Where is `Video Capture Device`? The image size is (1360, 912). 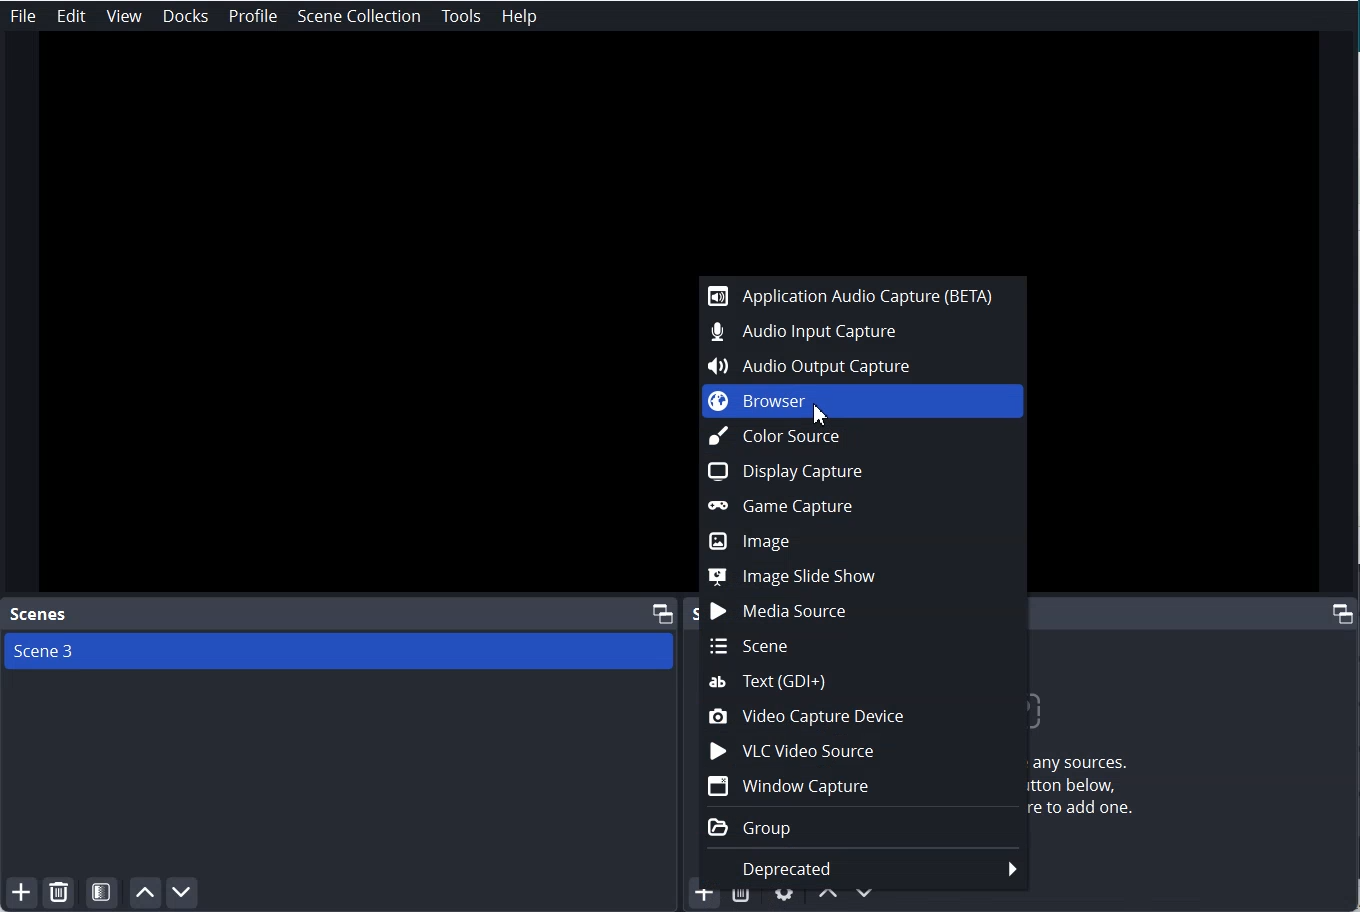 Video Capture Device is located at coordinates (864, 716).